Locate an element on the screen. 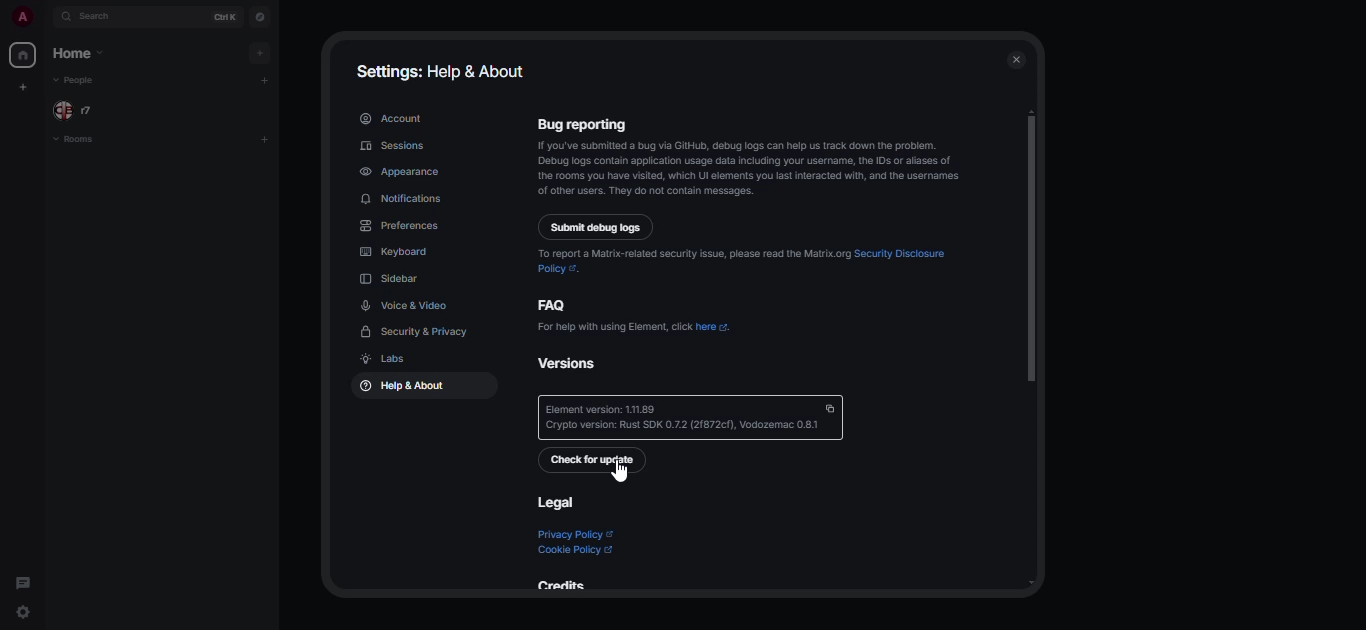  security & privacy is located at coordinates (416, 332).